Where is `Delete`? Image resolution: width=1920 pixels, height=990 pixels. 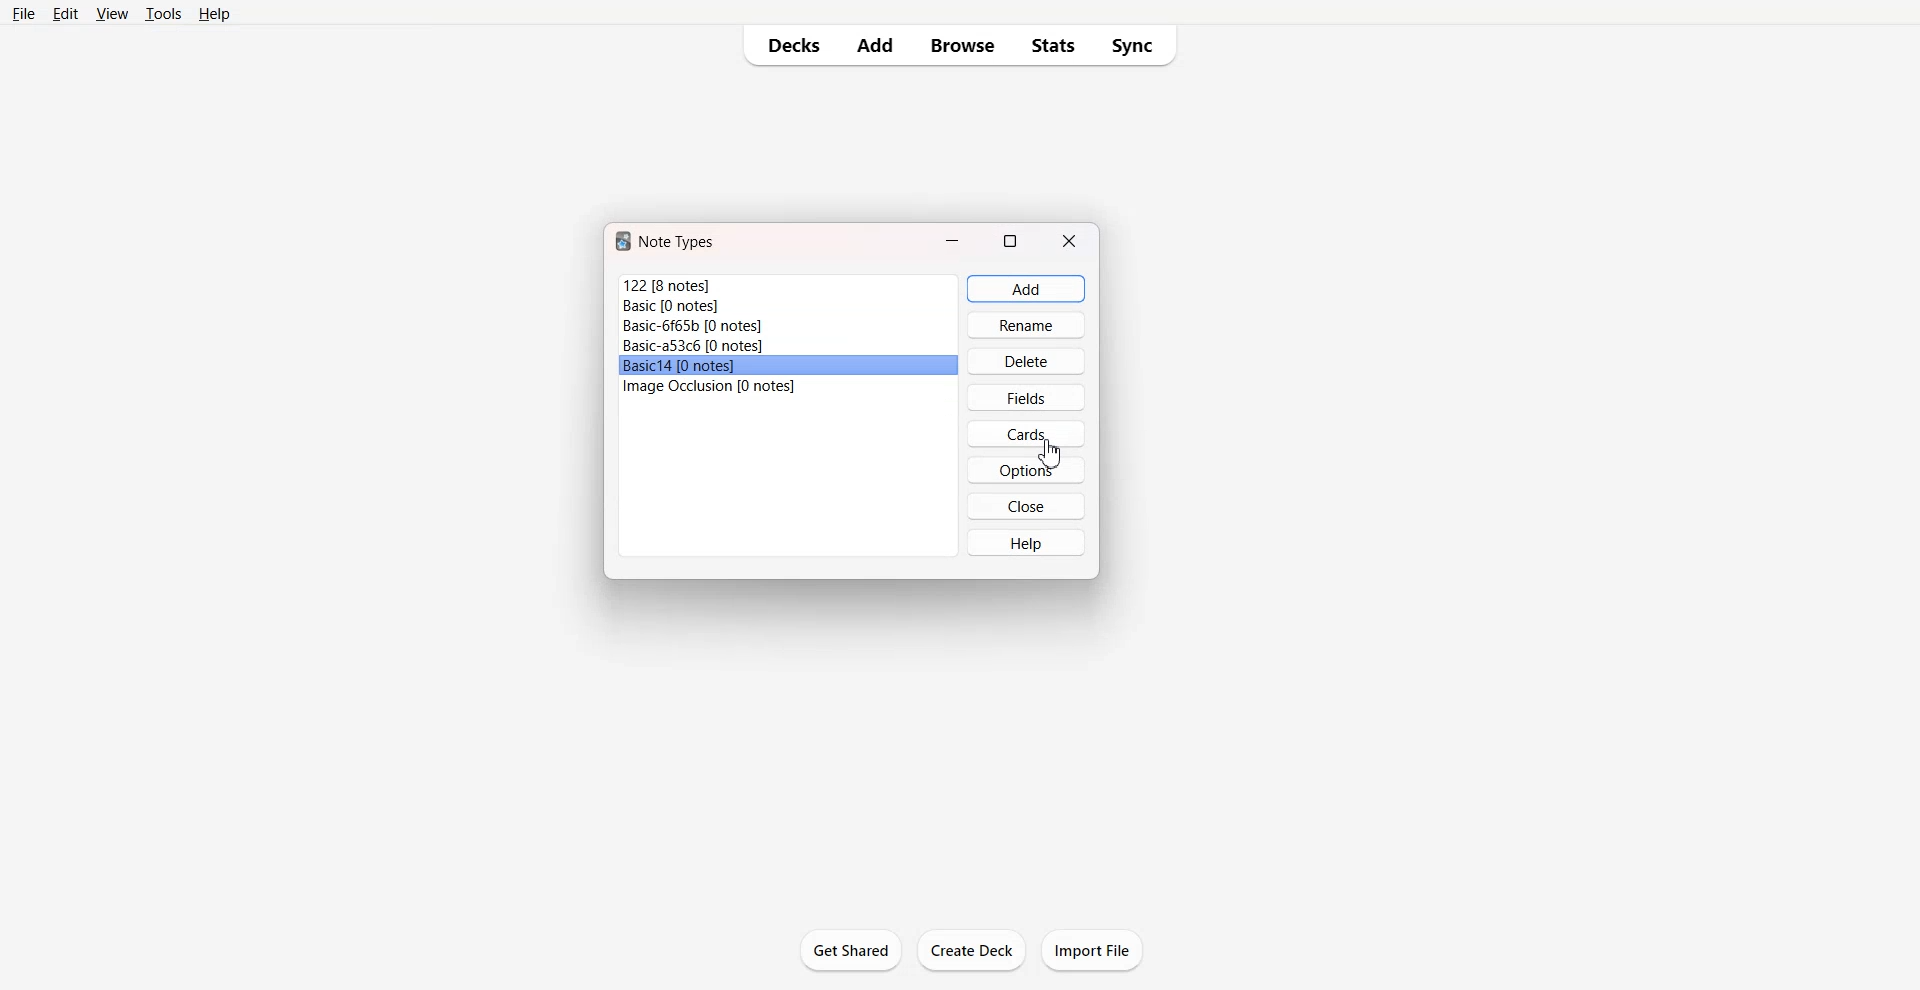 Delete is located at coordinates (1027, 361).